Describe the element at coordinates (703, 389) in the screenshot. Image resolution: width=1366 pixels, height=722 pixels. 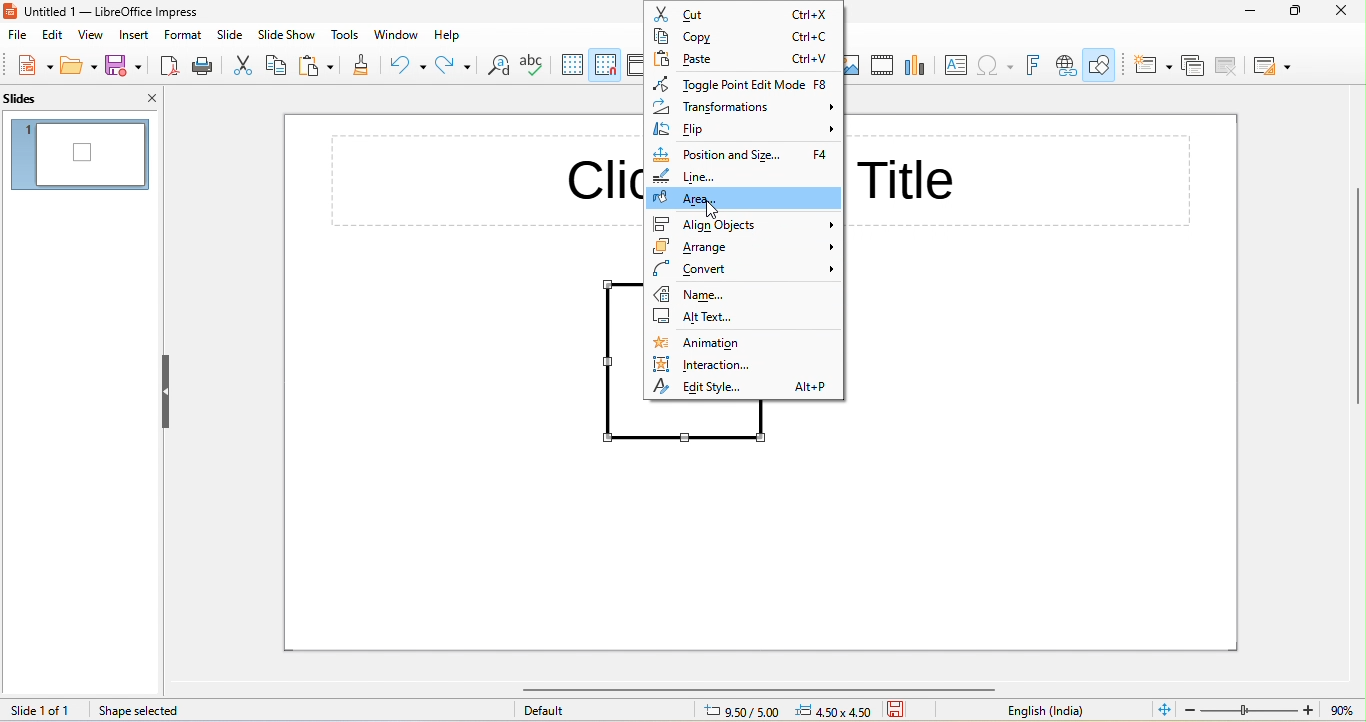
I see `edit style` at that location.